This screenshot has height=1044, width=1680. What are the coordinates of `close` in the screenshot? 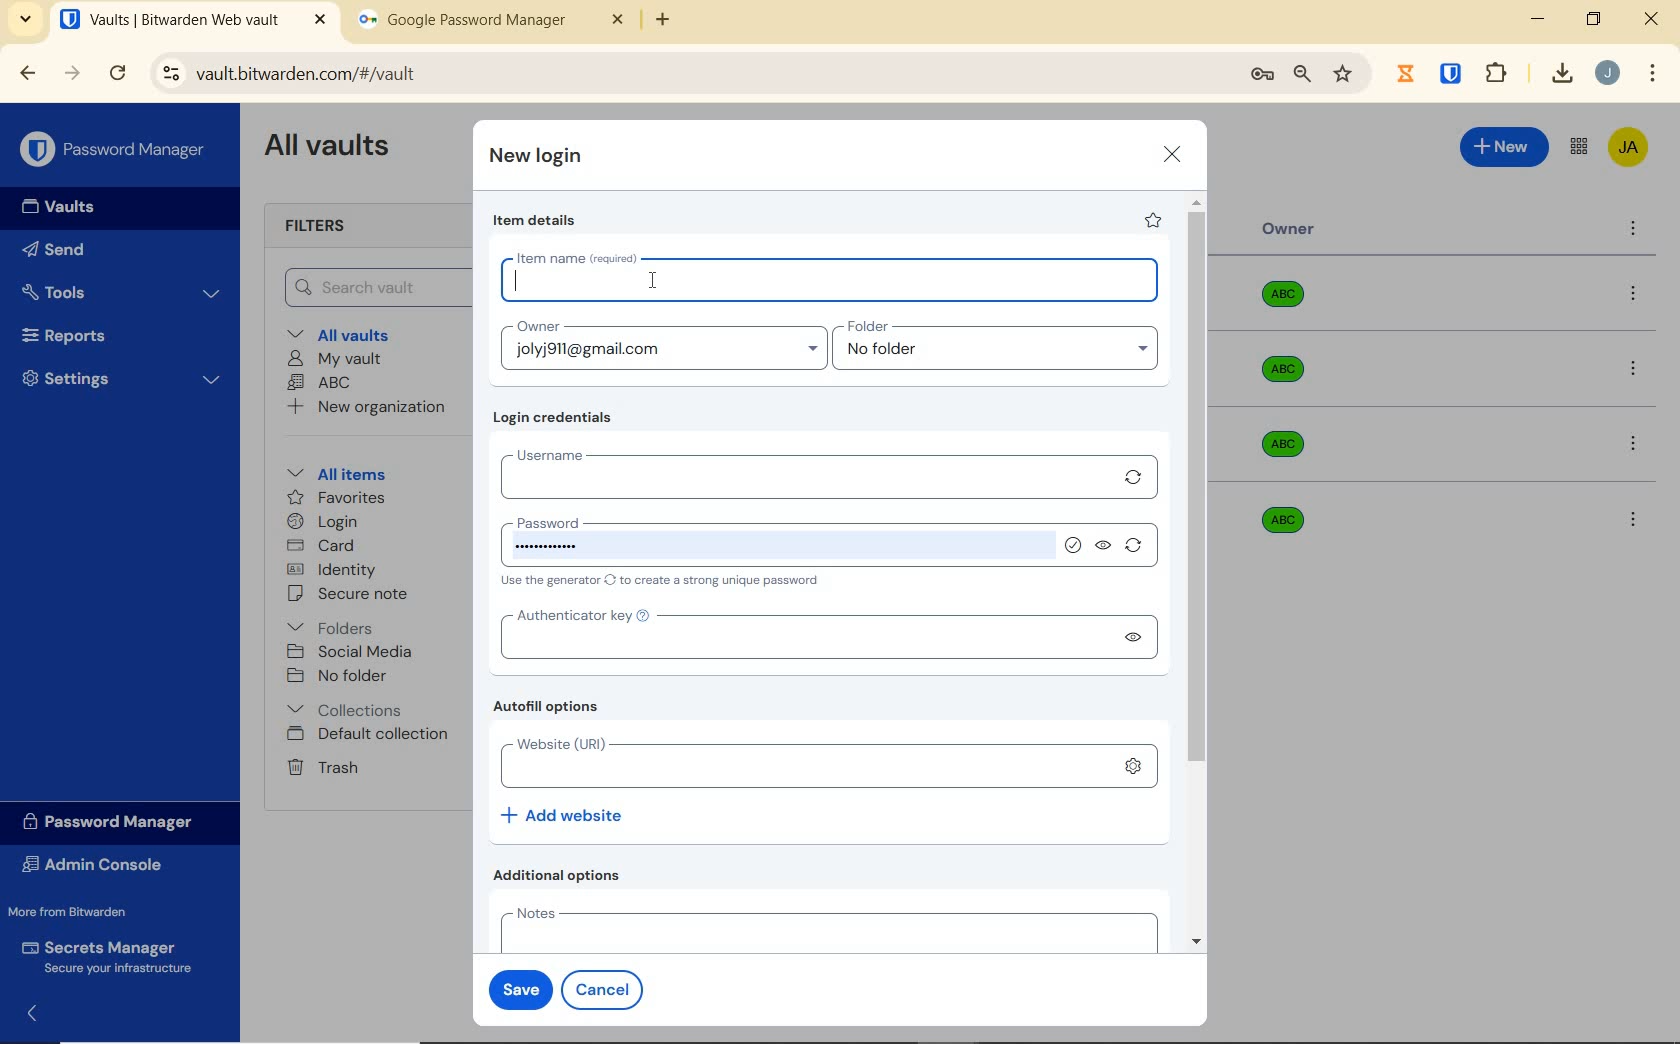 It's located at (1653, 19).